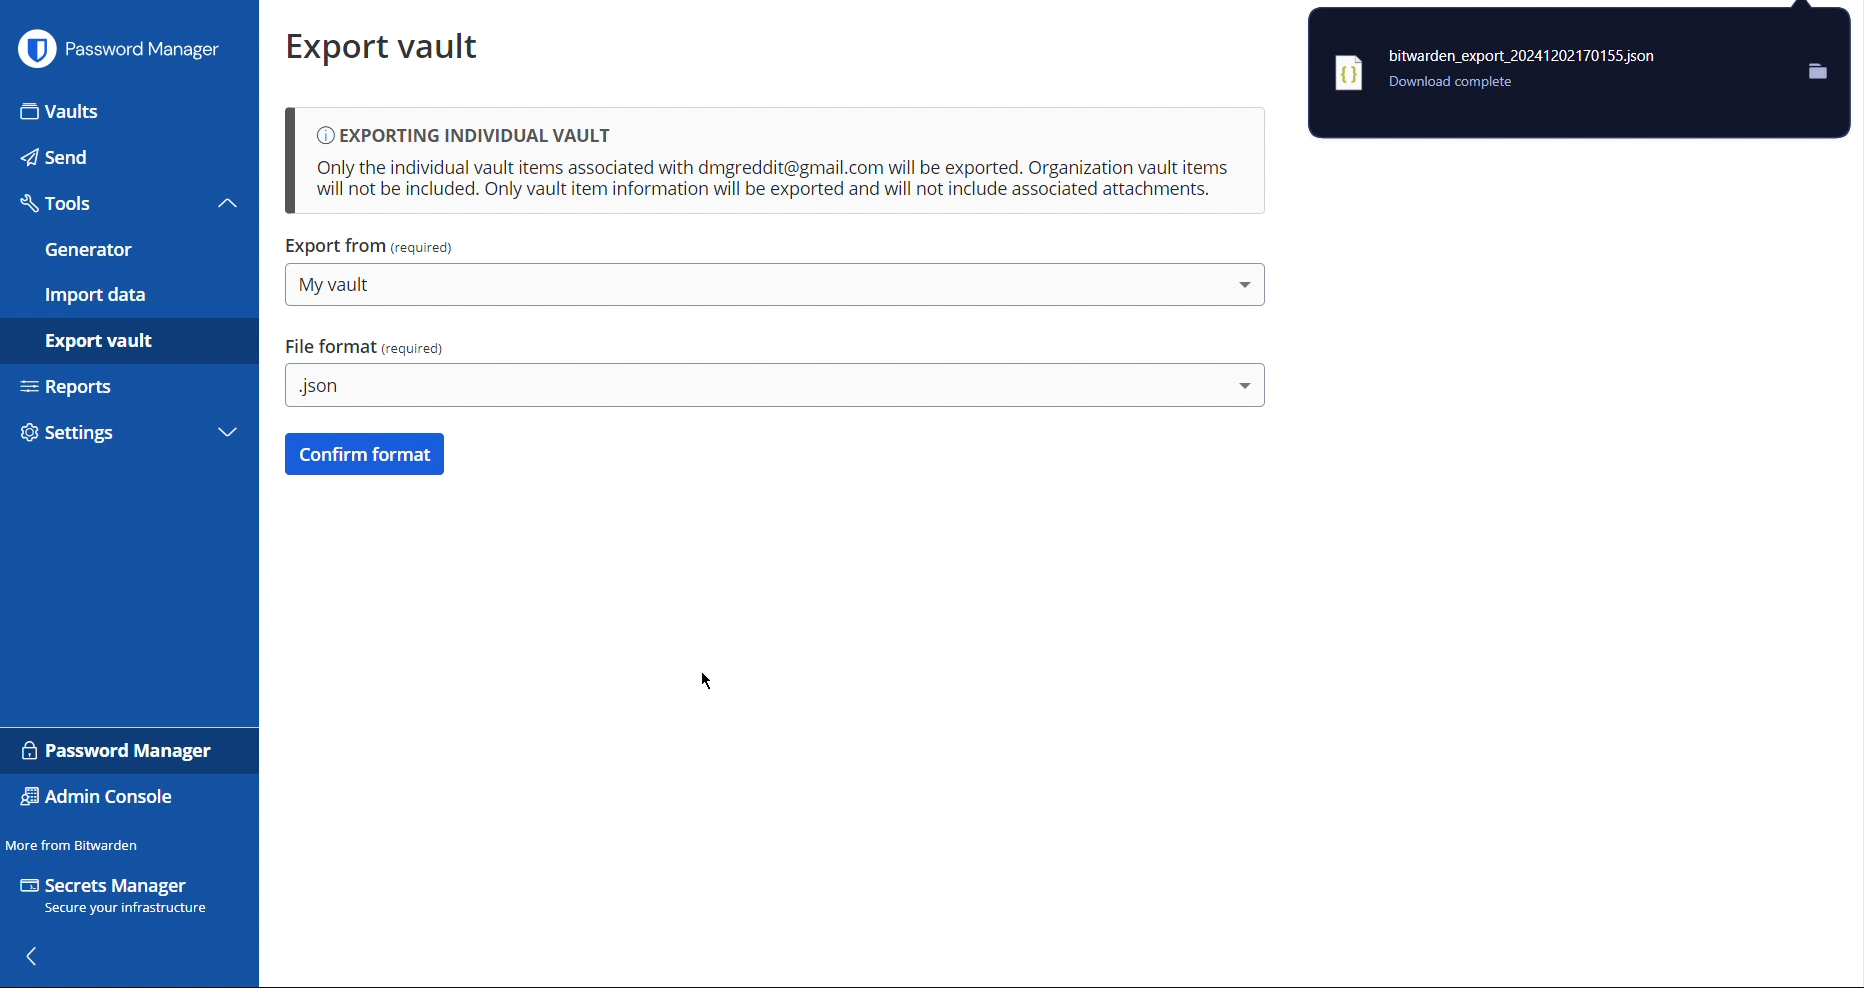 This screenshot has height=988, width=1864. I want to click on cursor, so click(706, 681).